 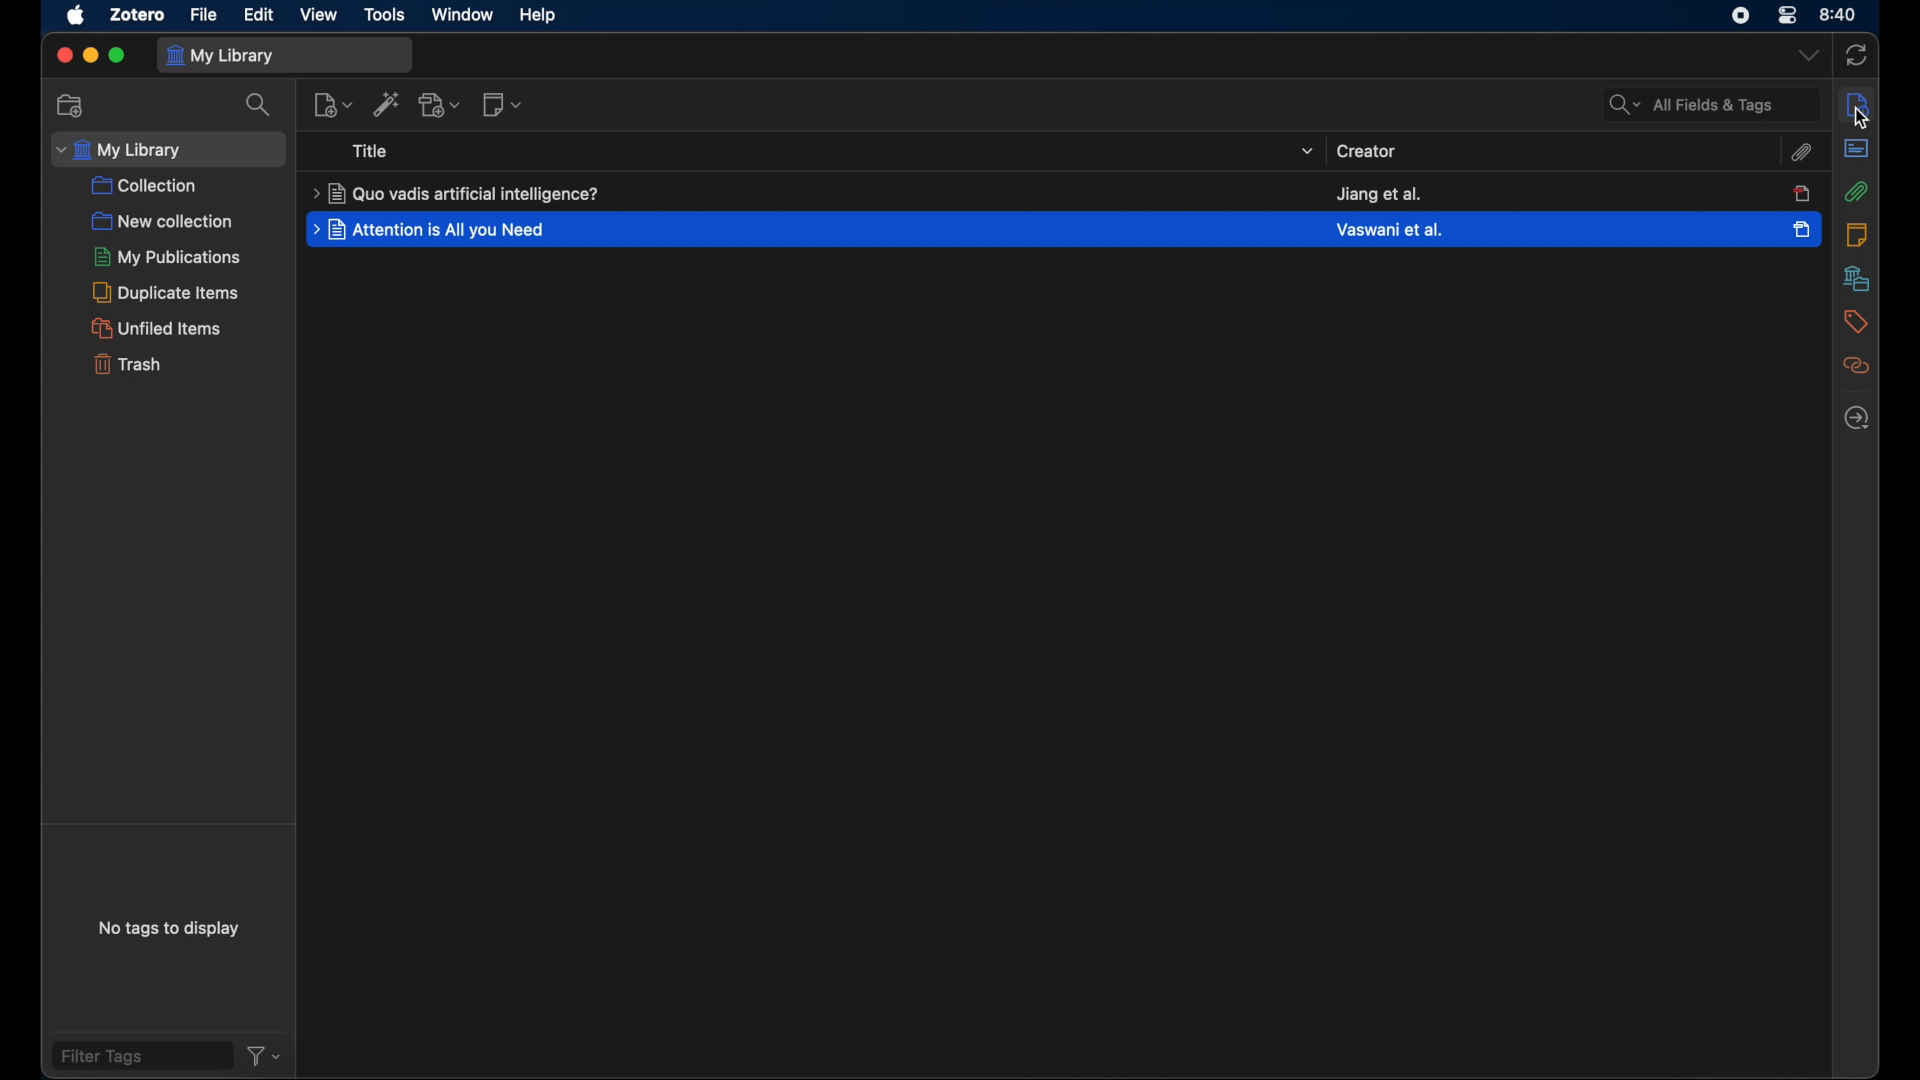 What do you see at coordinates (332, 104) in the screenshot?
I see `new item` at bounding box center [332, 104].